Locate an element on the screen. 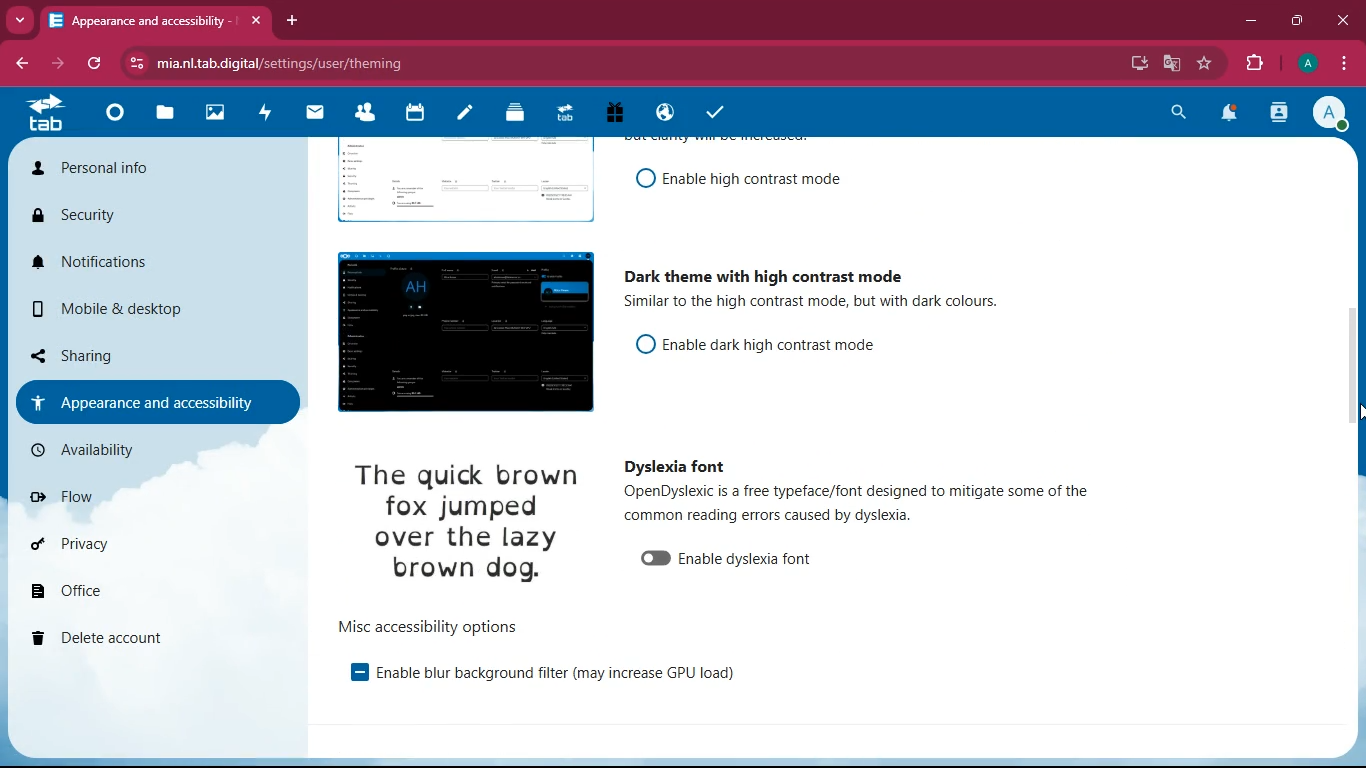  extensions is located at coordinates (1253, 62).